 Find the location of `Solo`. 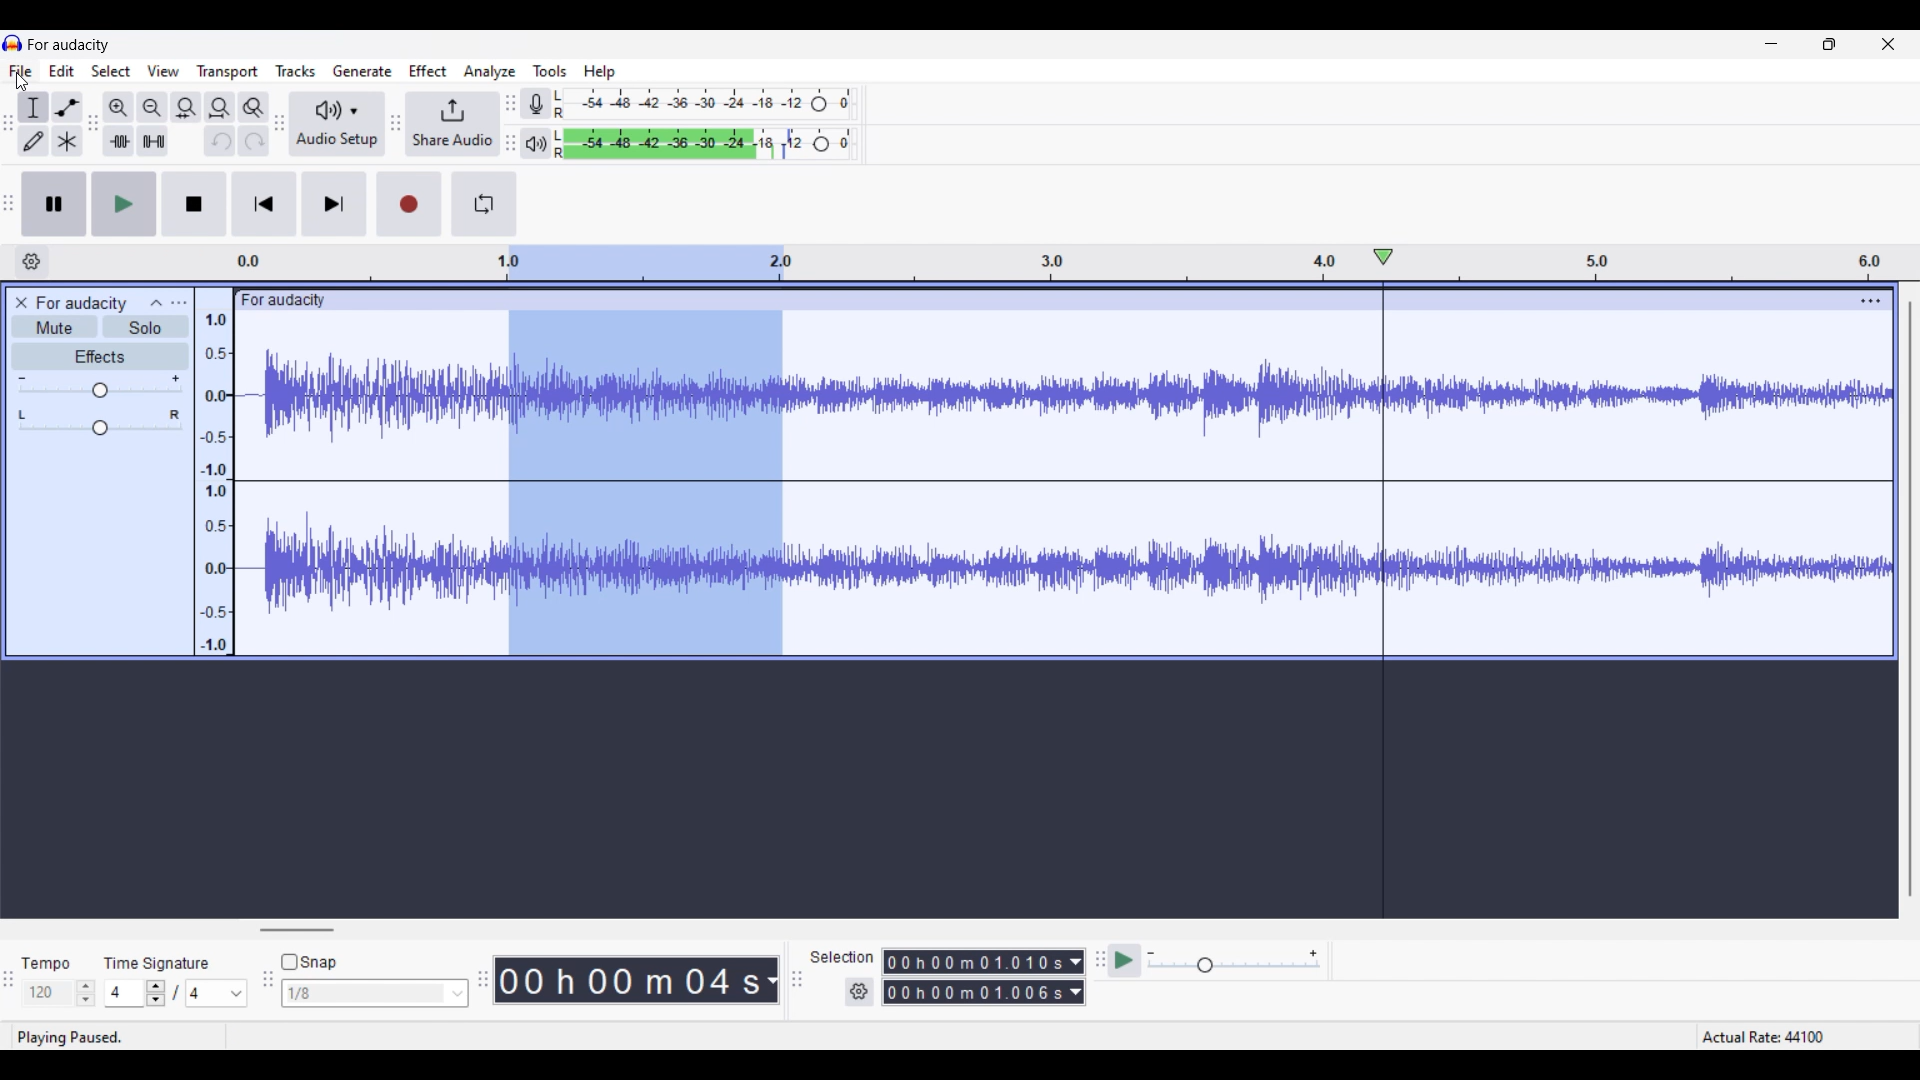

Solo is located at coordinates (146, 327).